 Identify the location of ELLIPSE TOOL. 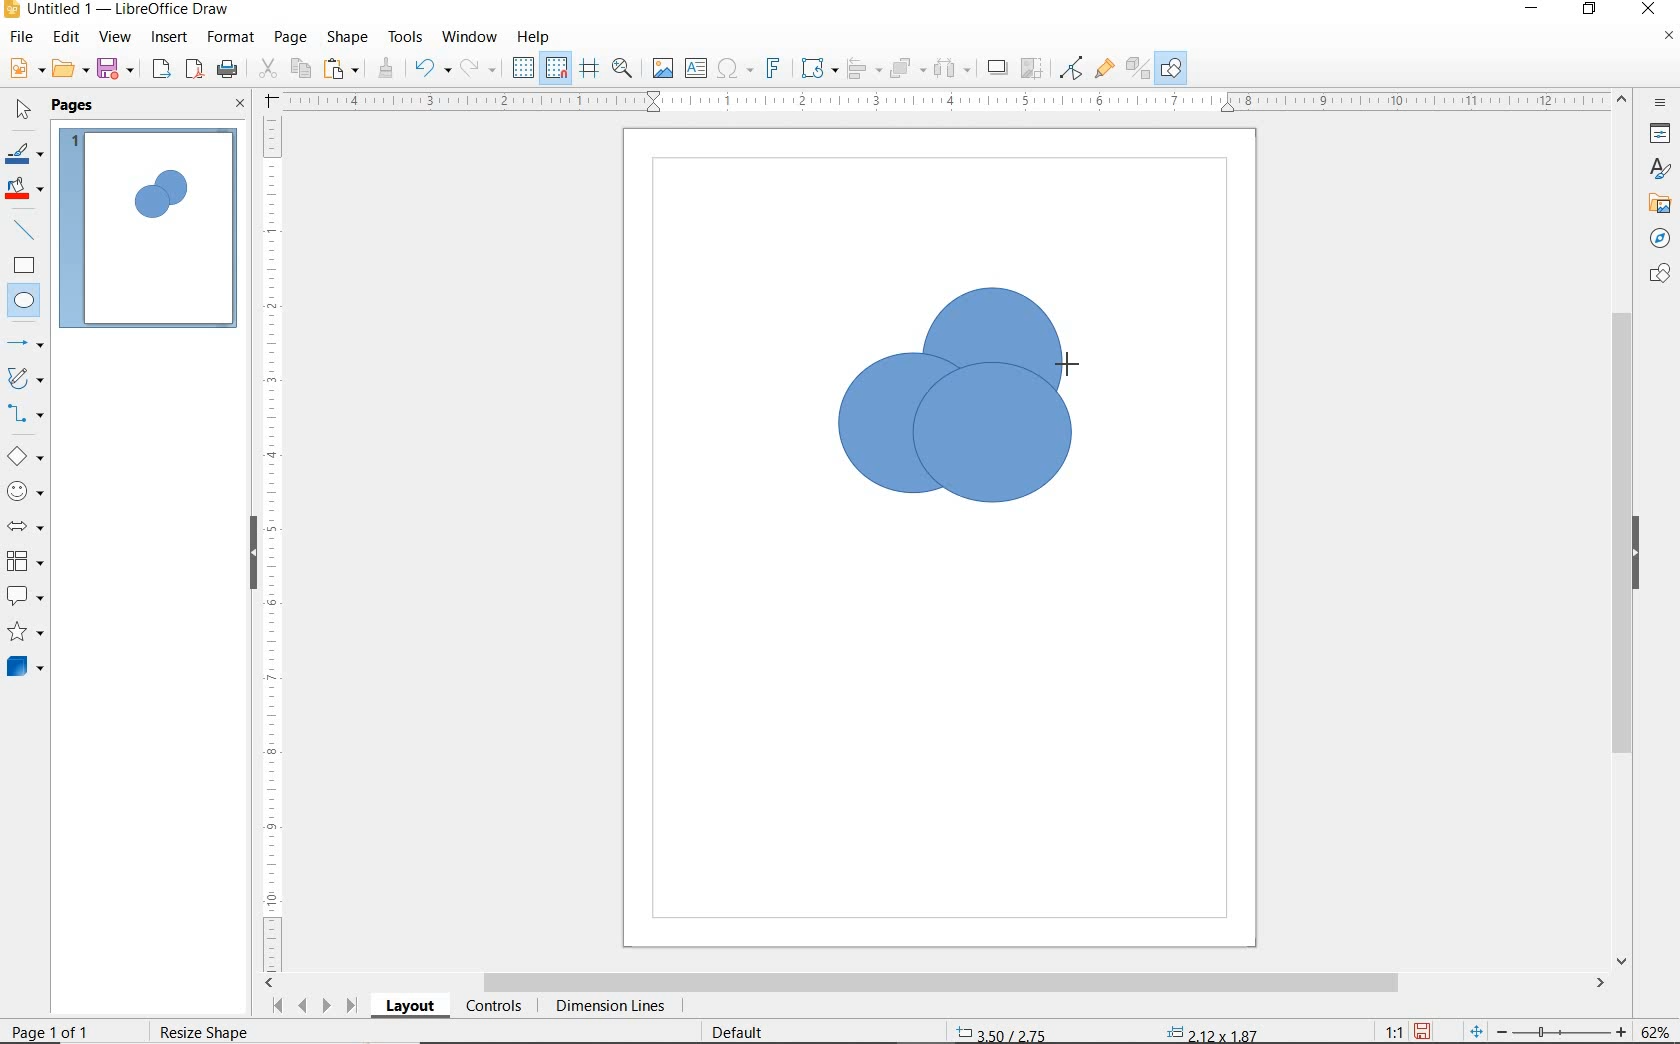
(926, 443).